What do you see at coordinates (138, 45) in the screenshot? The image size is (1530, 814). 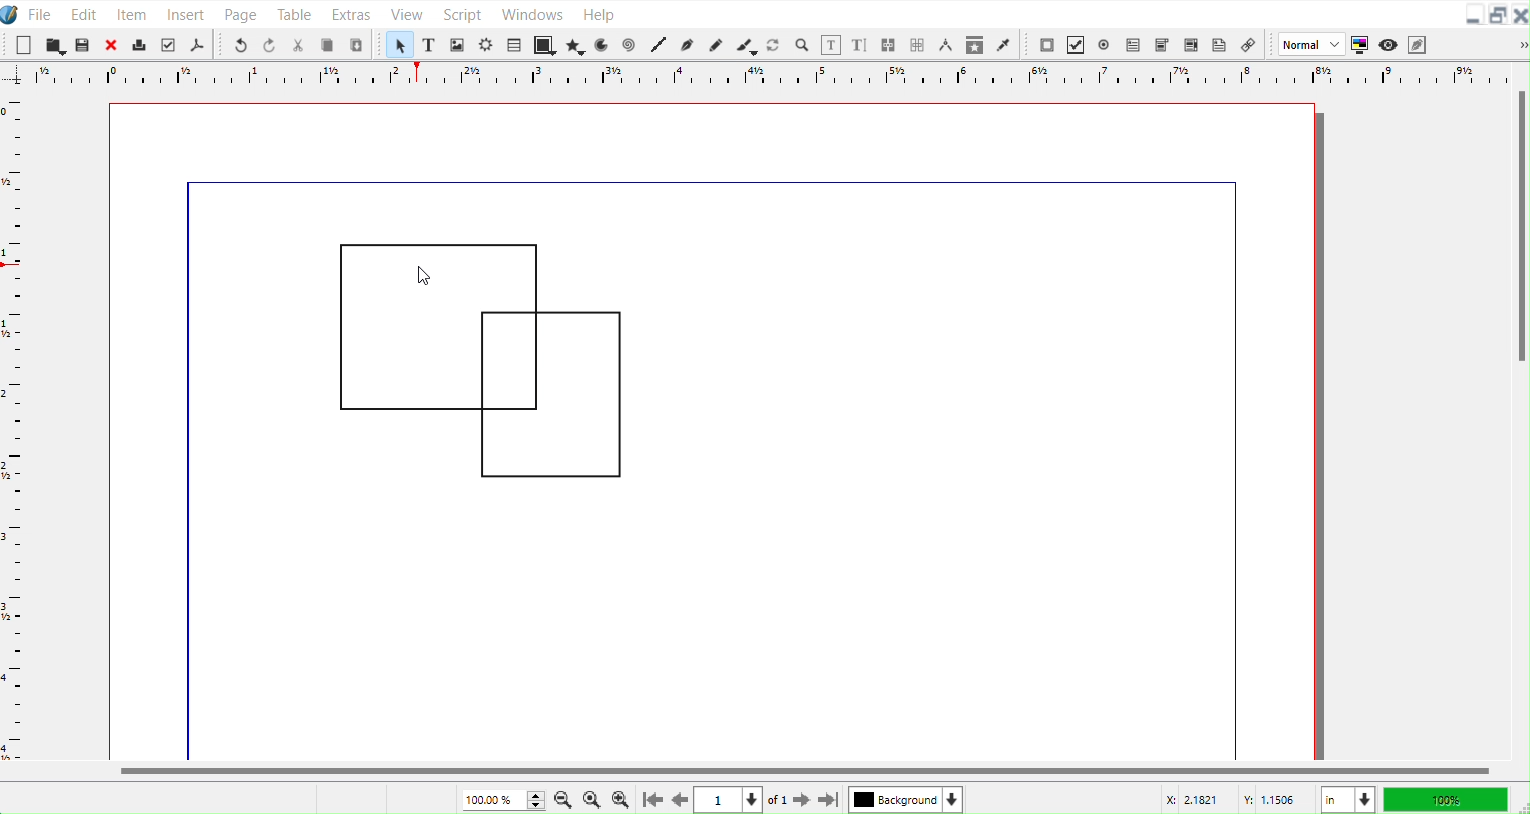 I see `Print` at bounding box center [138, 45].